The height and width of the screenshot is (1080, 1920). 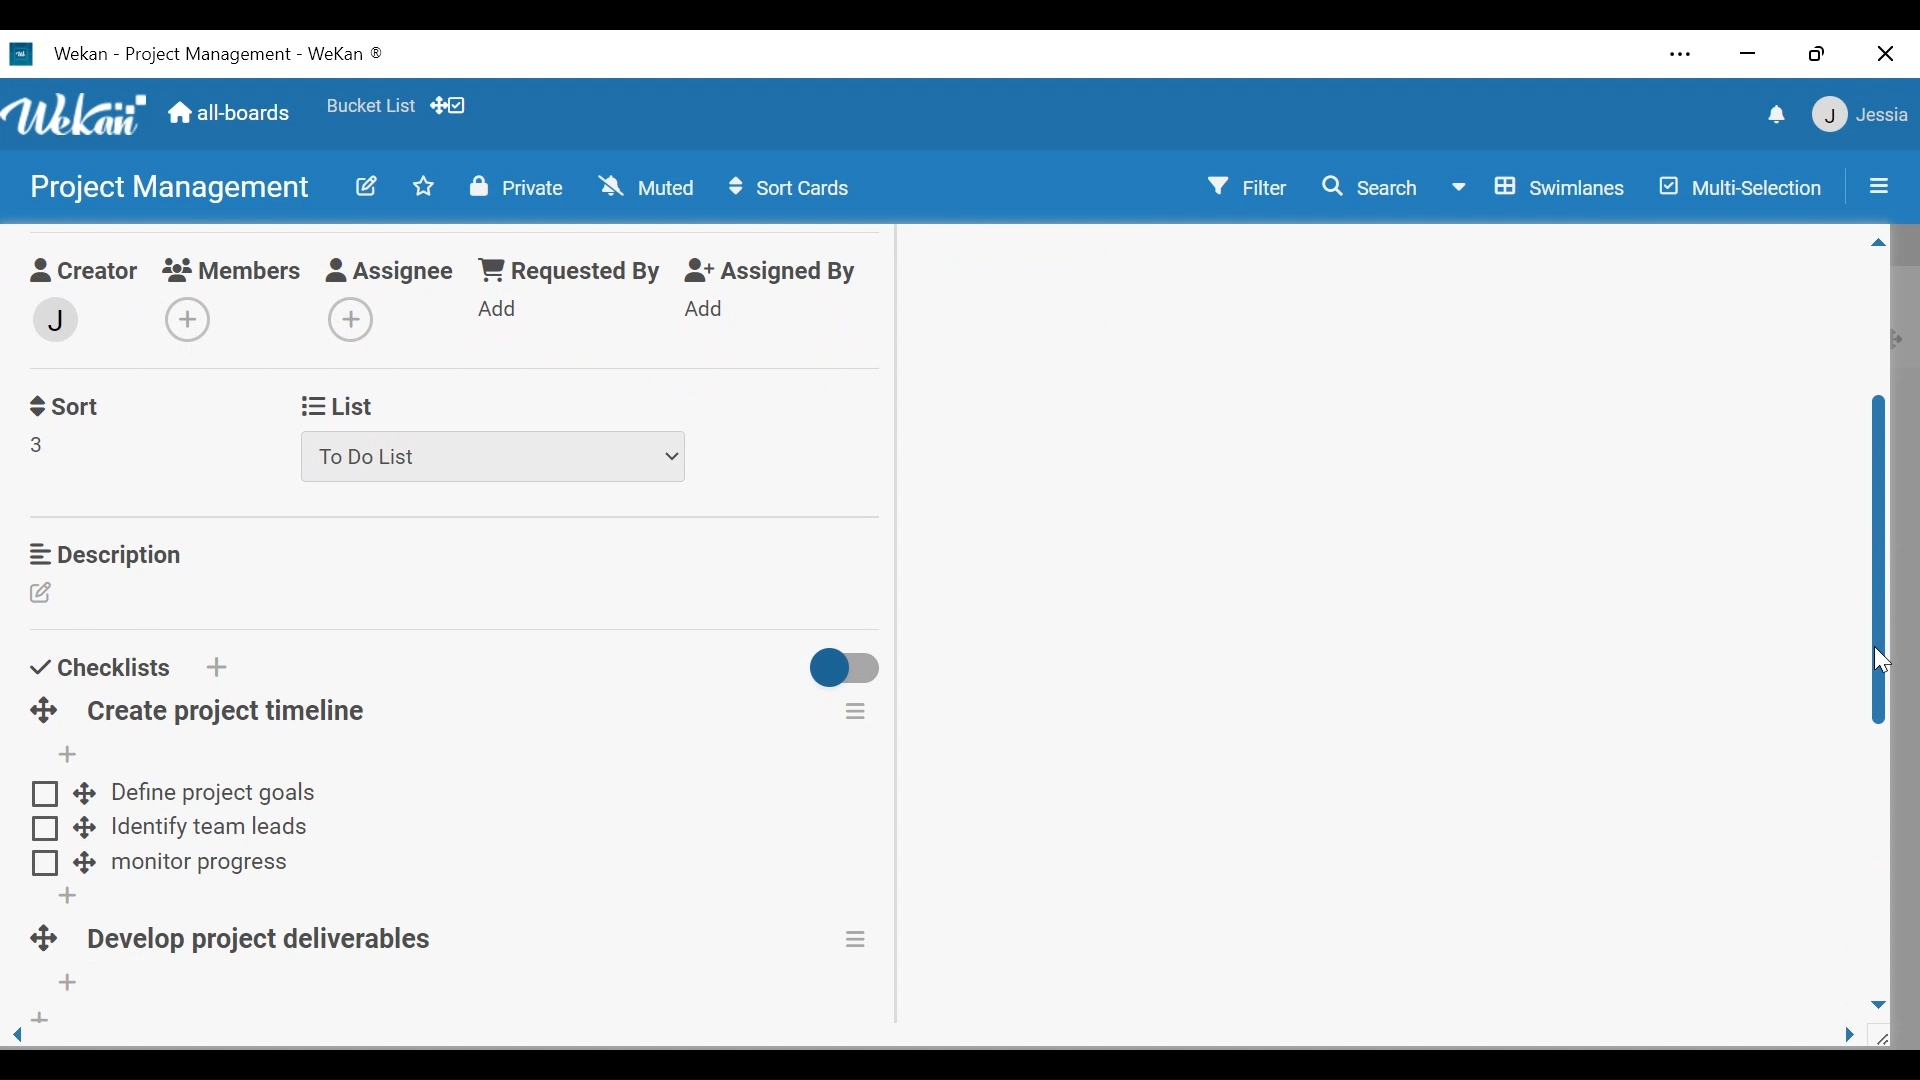 I want to click on restore, so click(x=1817, y=56).